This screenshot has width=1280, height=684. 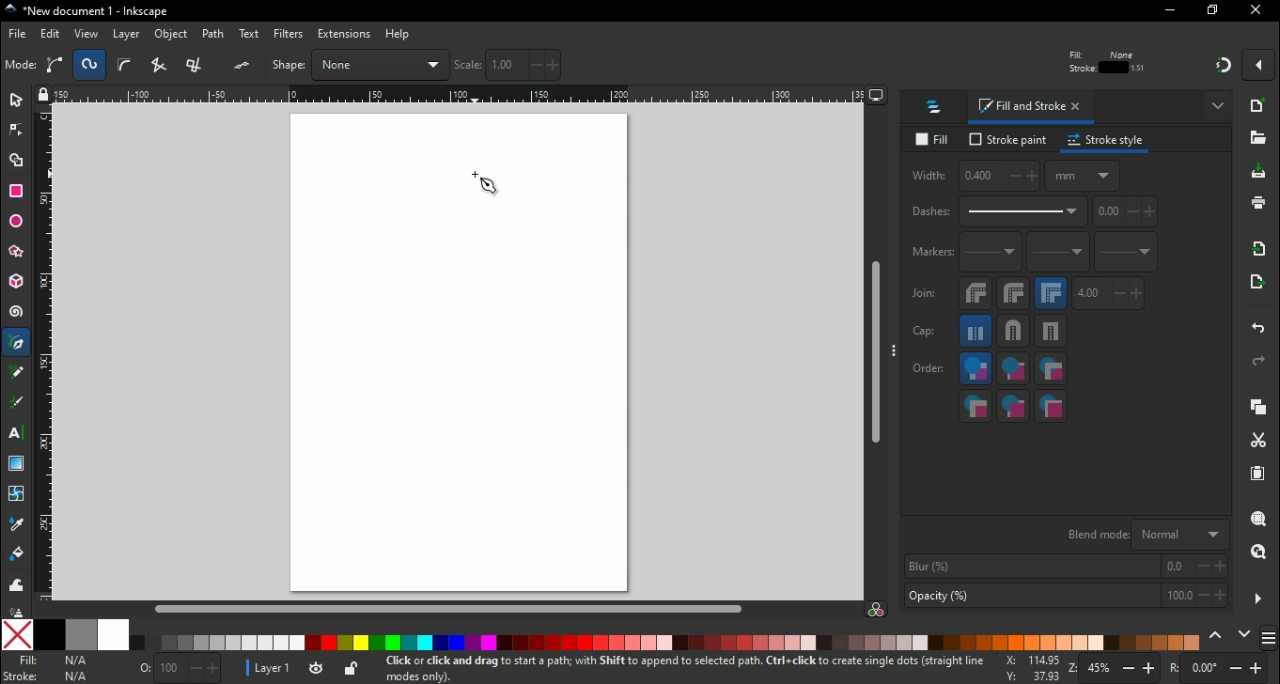 I want to click on import, so click(x=1262, y=253).